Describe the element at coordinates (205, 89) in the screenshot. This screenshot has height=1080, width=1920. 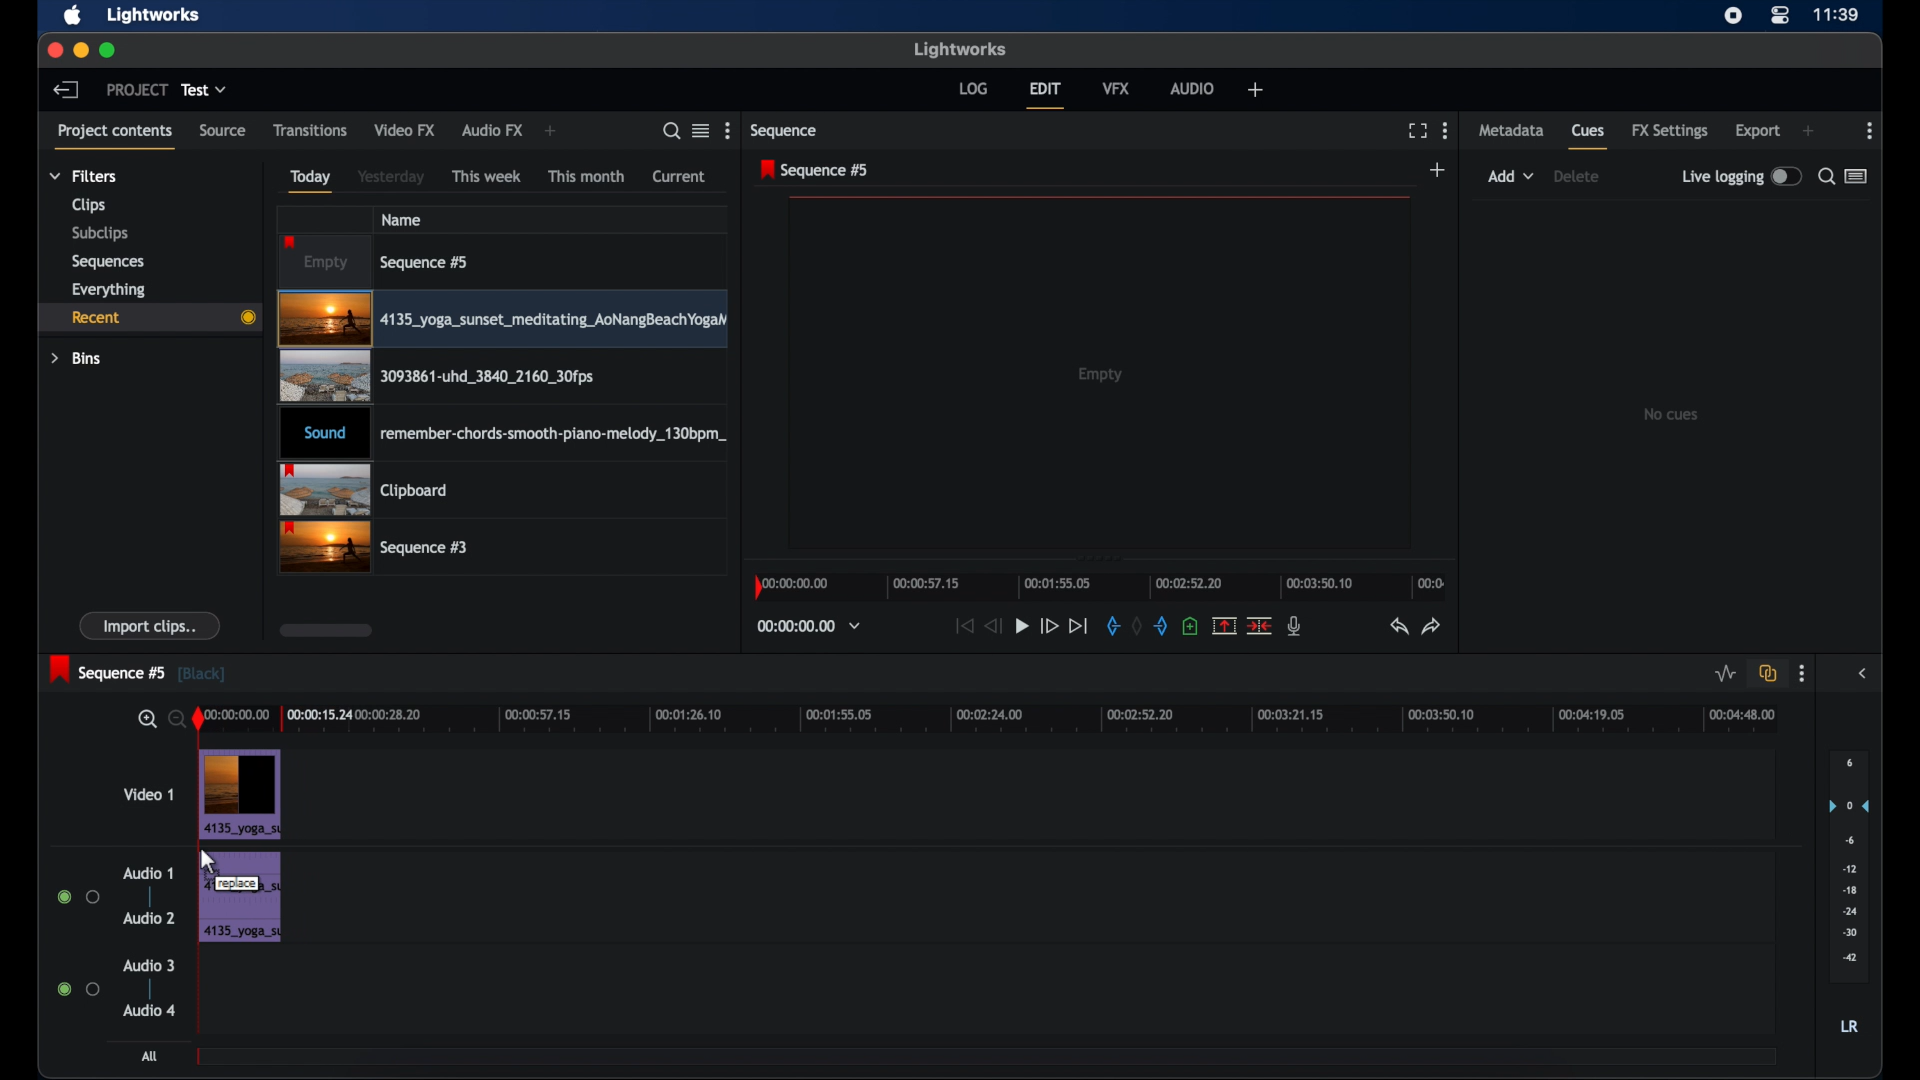
I see `test` at that location.